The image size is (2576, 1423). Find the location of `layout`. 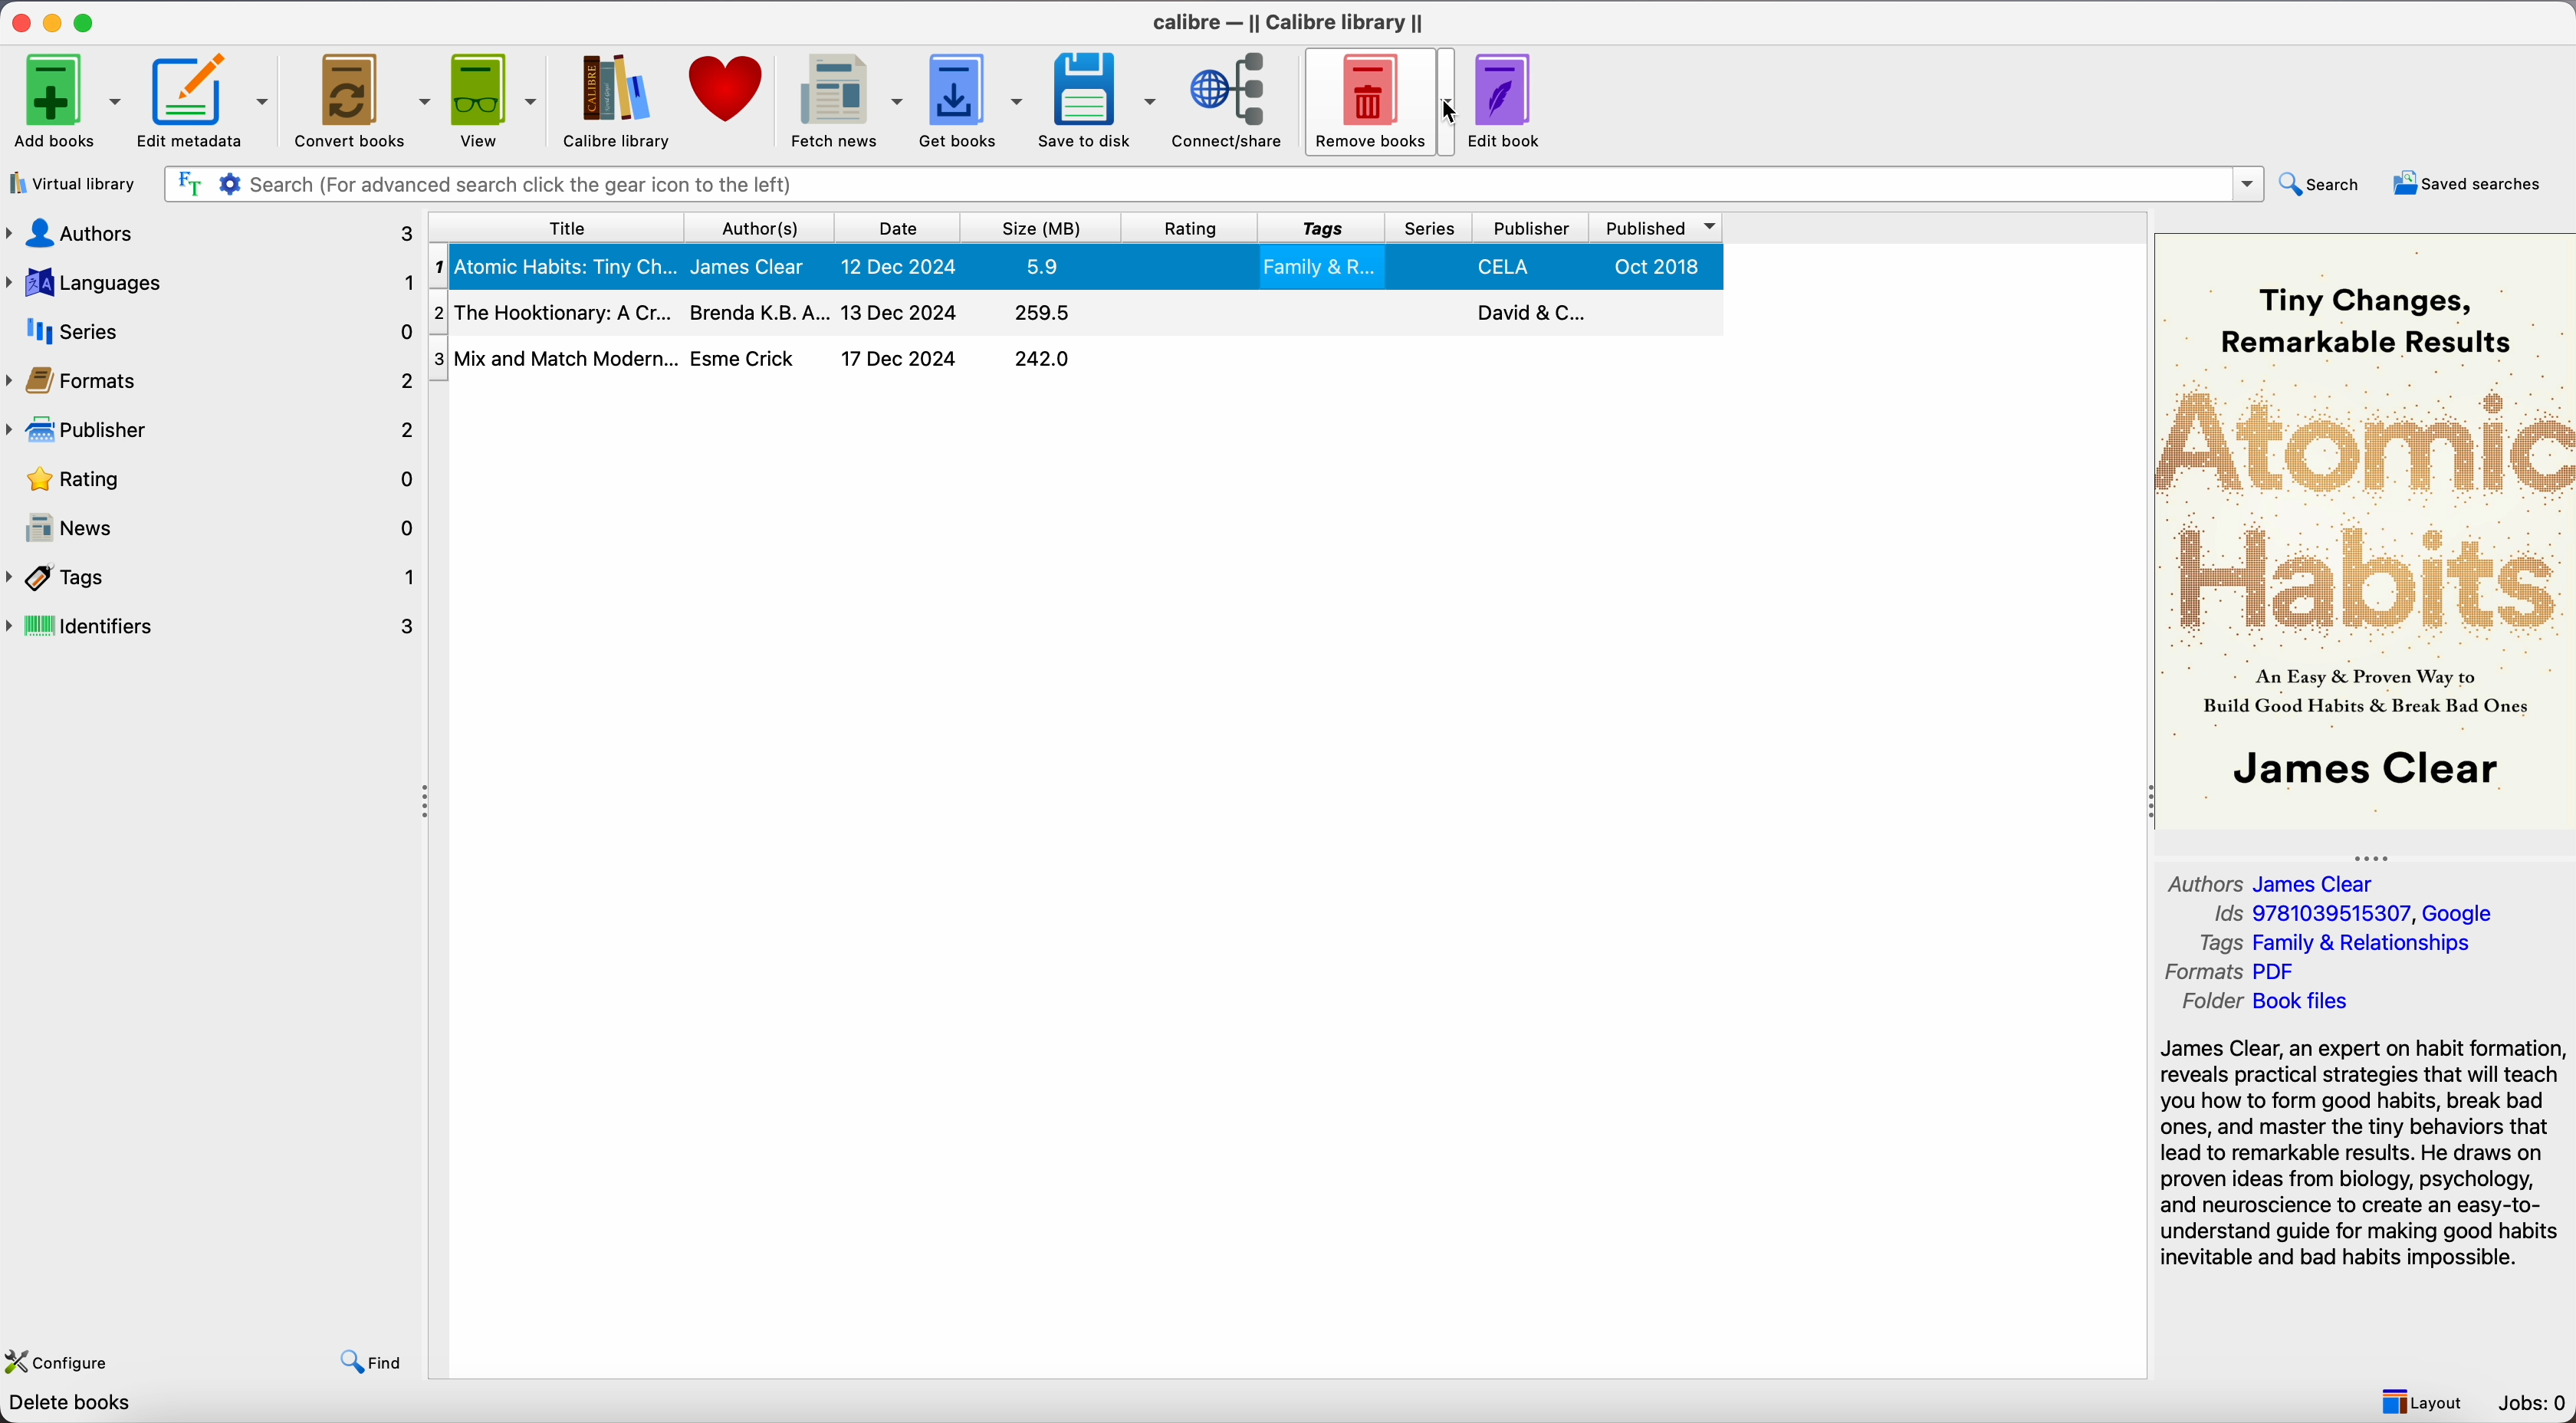

layout is located at coordinates (2423, 1401).